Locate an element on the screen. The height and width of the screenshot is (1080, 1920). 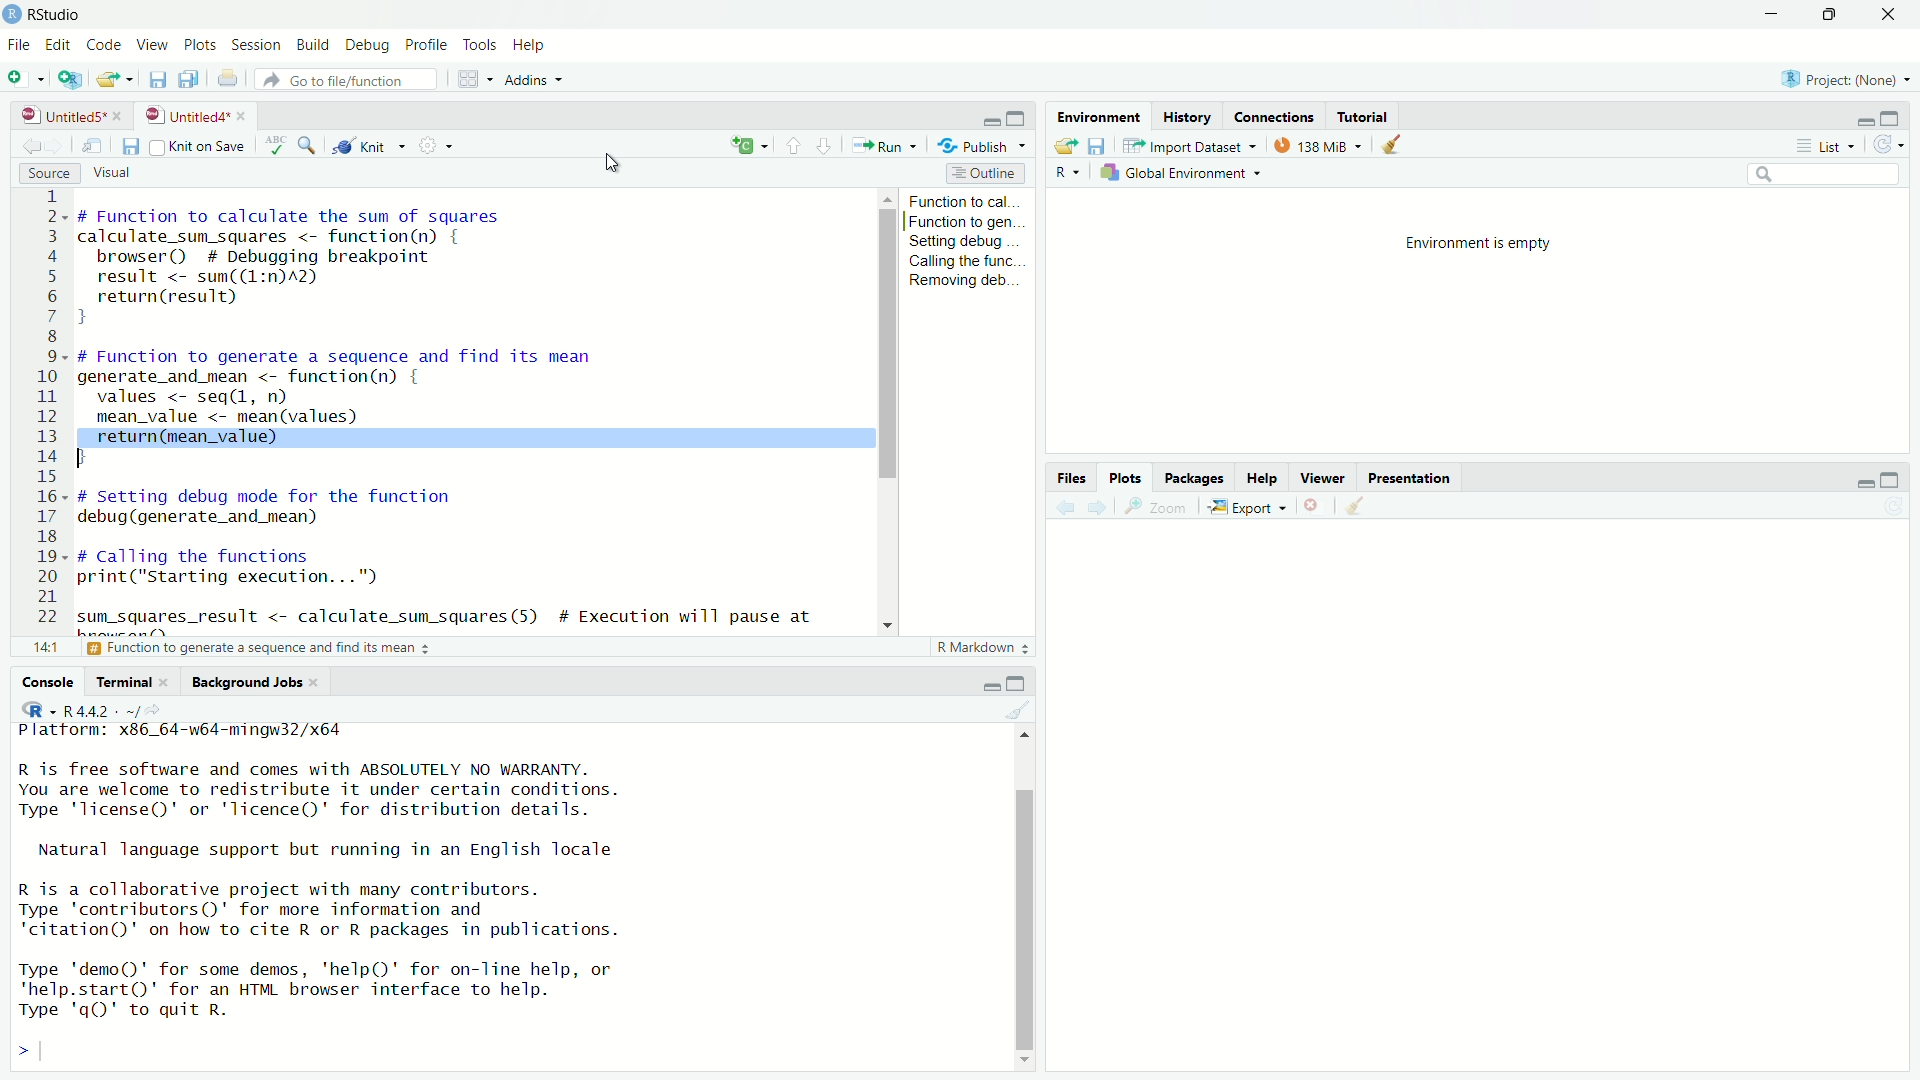
spell check is located at coordinates (272, 147).